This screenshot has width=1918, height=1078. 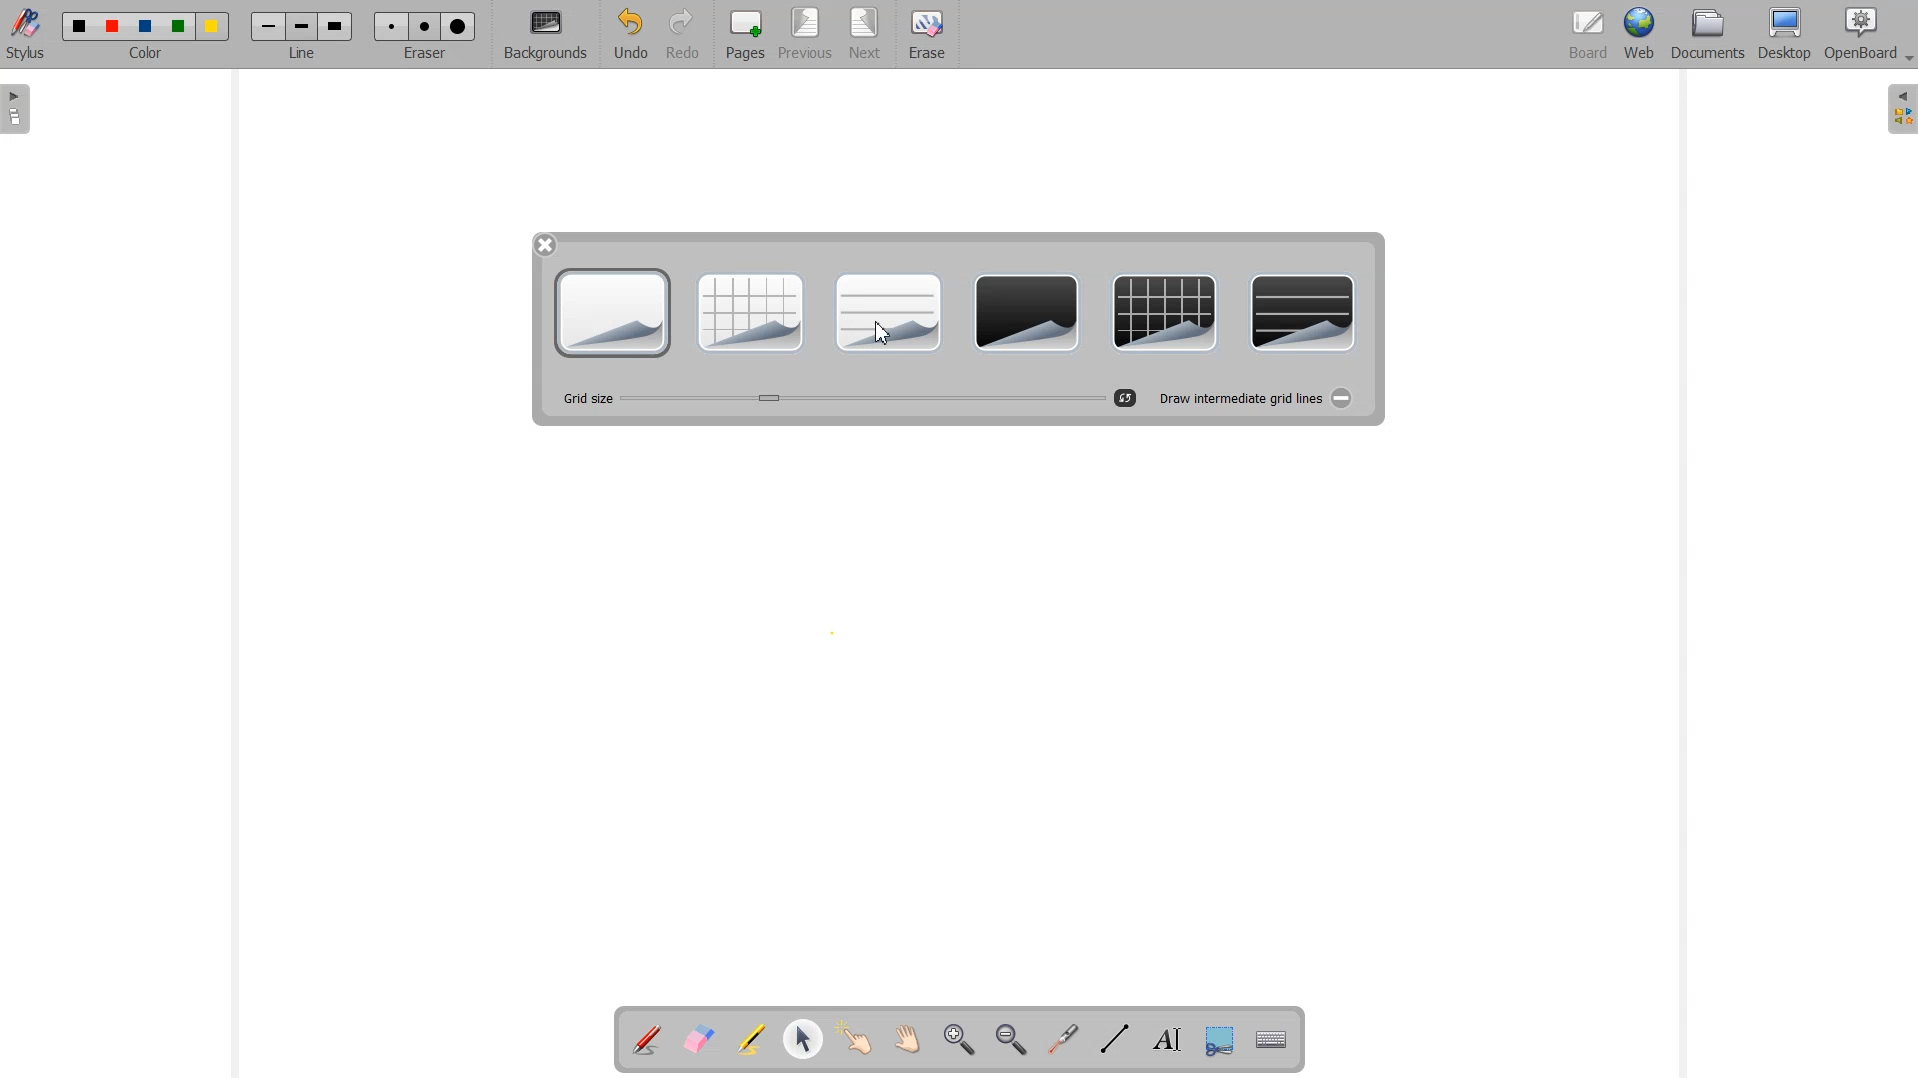 What do you see at coordinates (1272, 1041) in the screenshot?
I see `Display virtual Keyboard` at bounding box center [1272, 1041].